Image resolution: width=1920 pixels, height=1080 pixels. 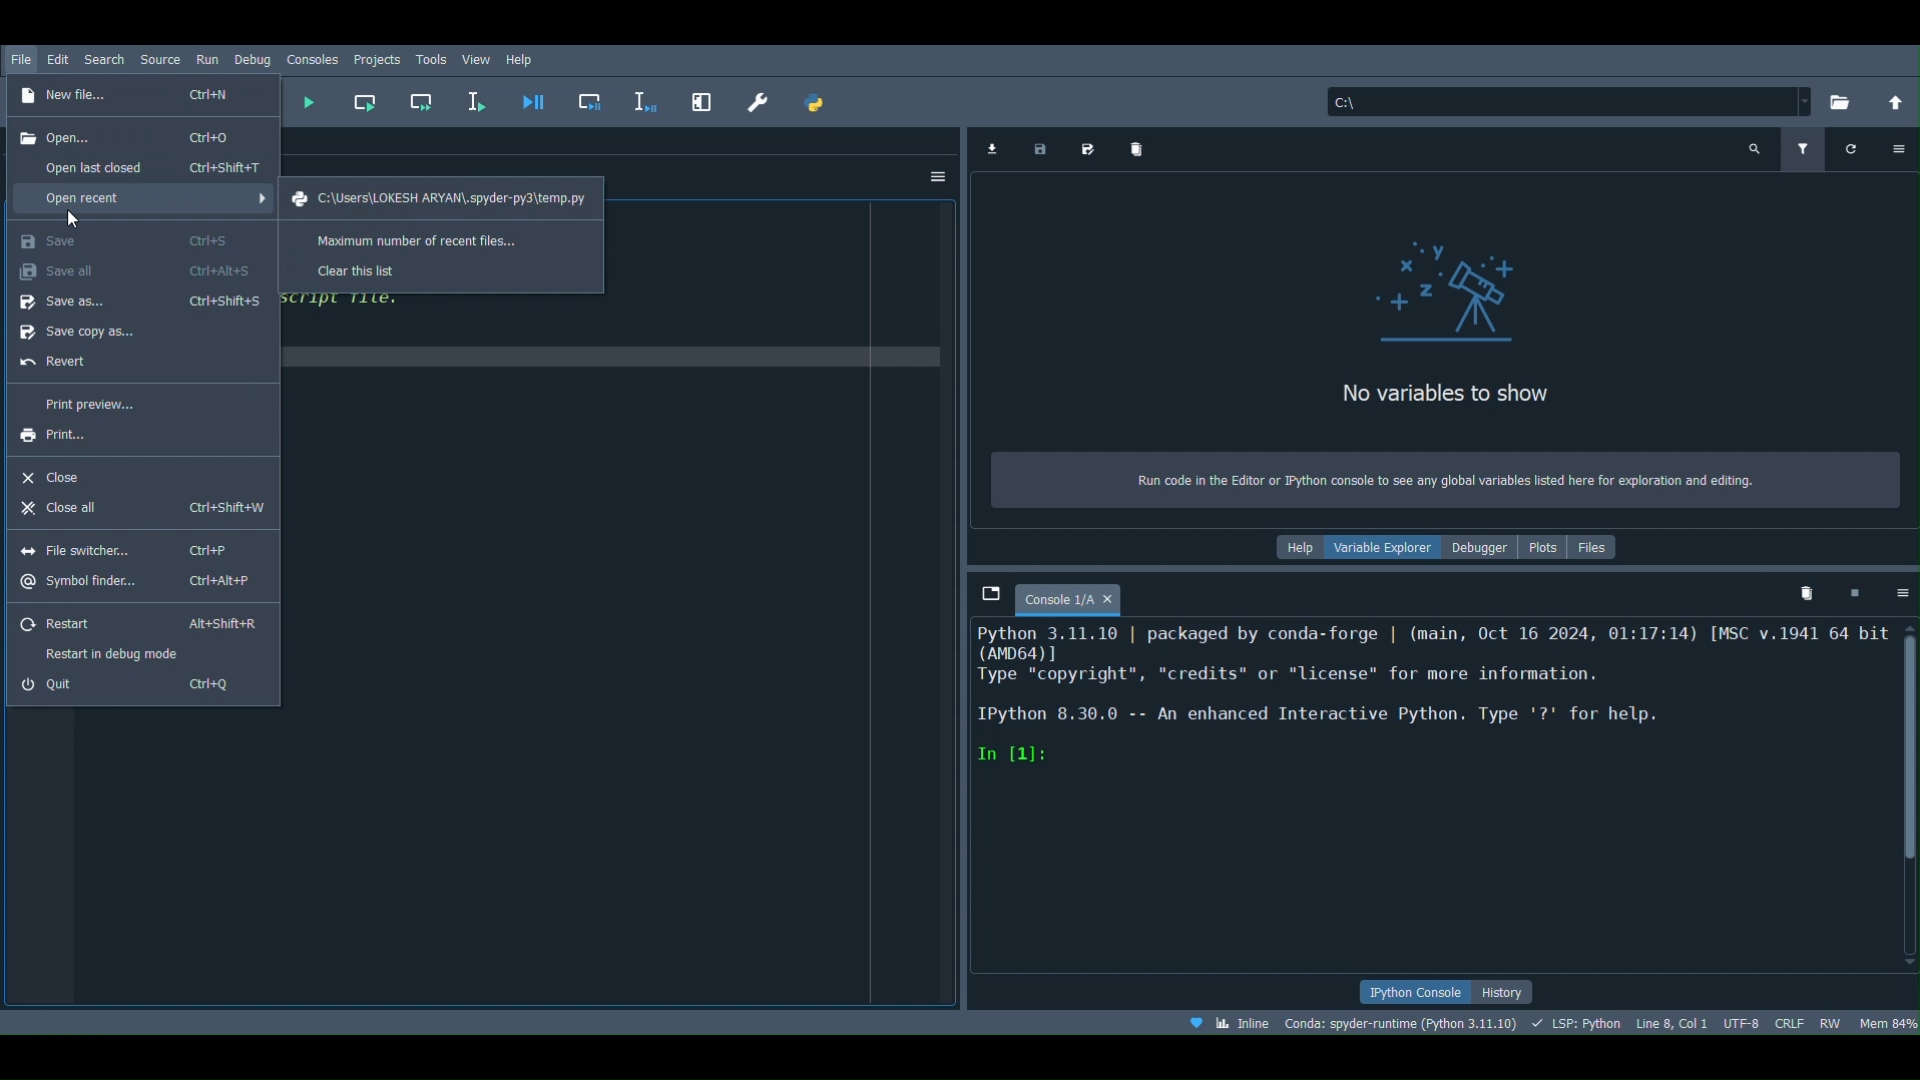 What do you see at coordinates (1435, 390) in the screenshot?
I see `No variables to show` at bounding box center [1435, 390].